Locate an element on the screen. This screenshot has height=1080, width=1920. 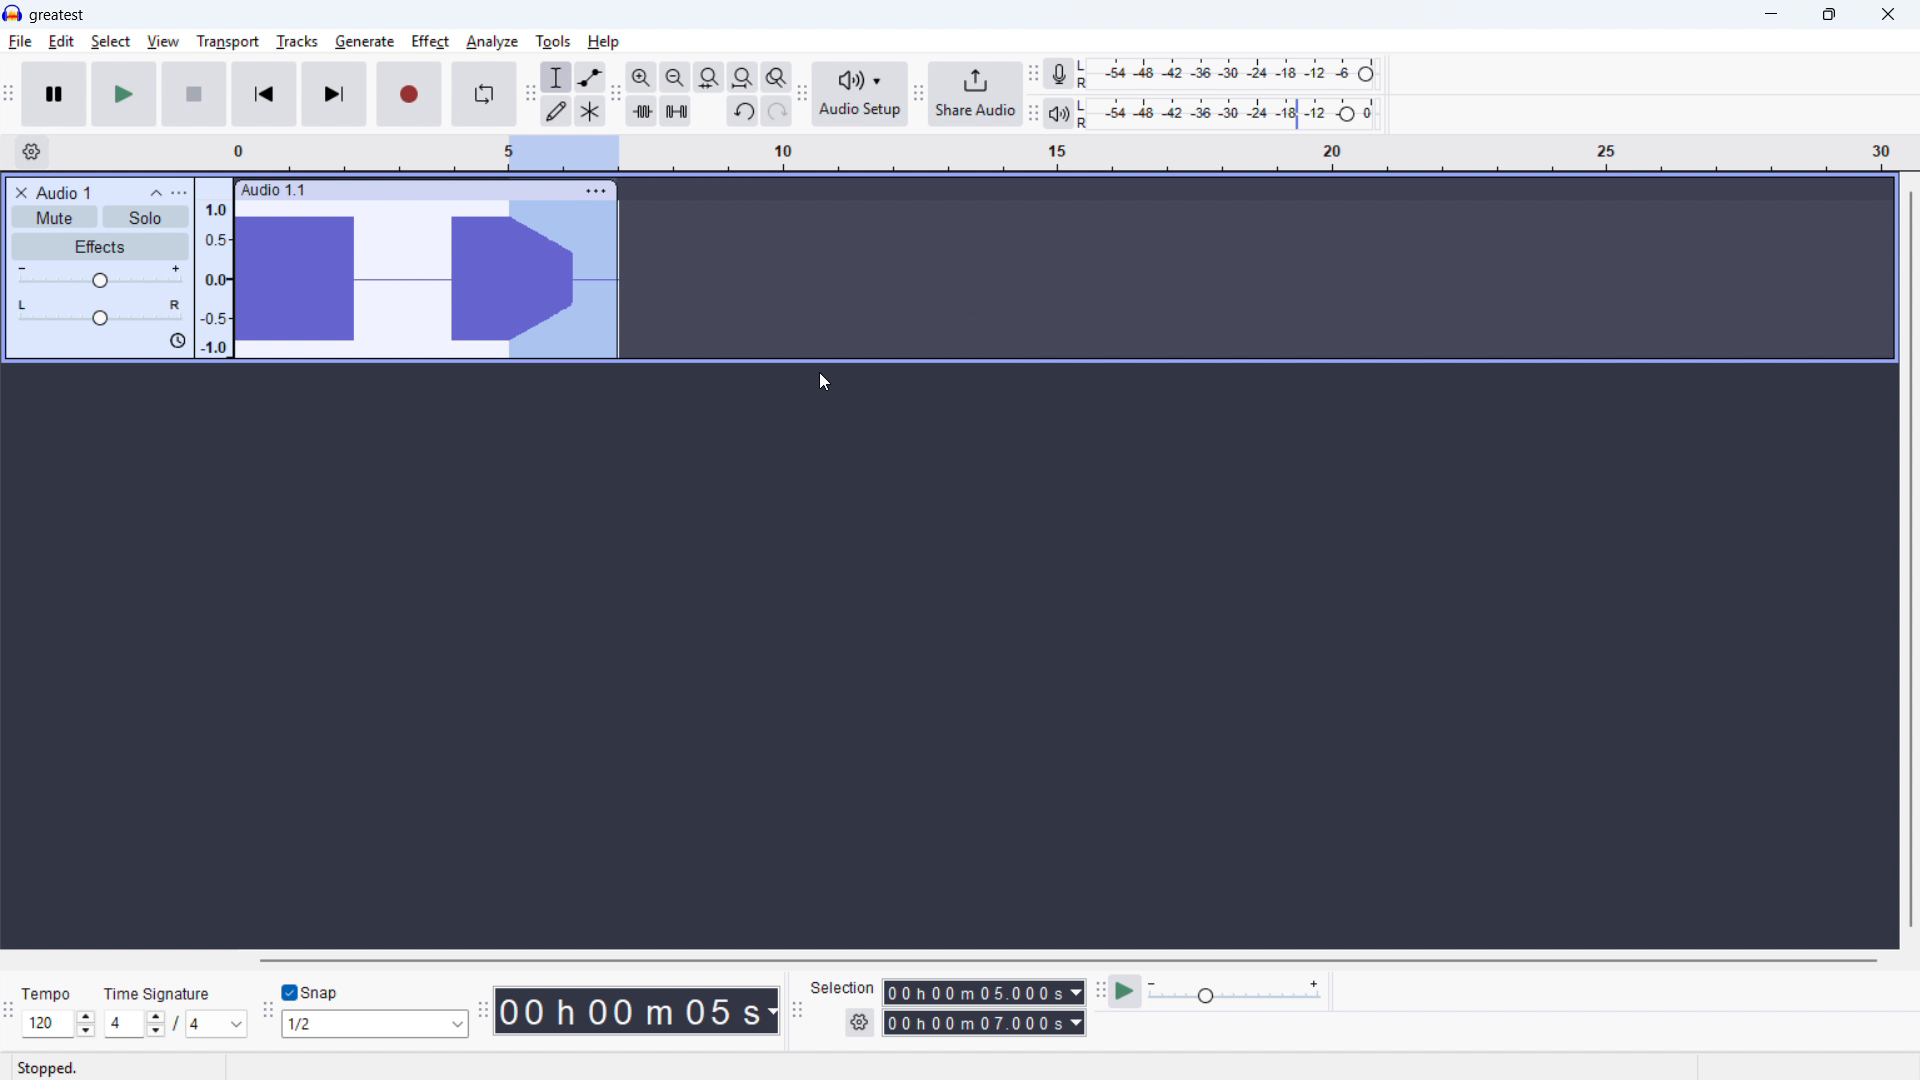
Greatest  is located at coordinates (56, 16).